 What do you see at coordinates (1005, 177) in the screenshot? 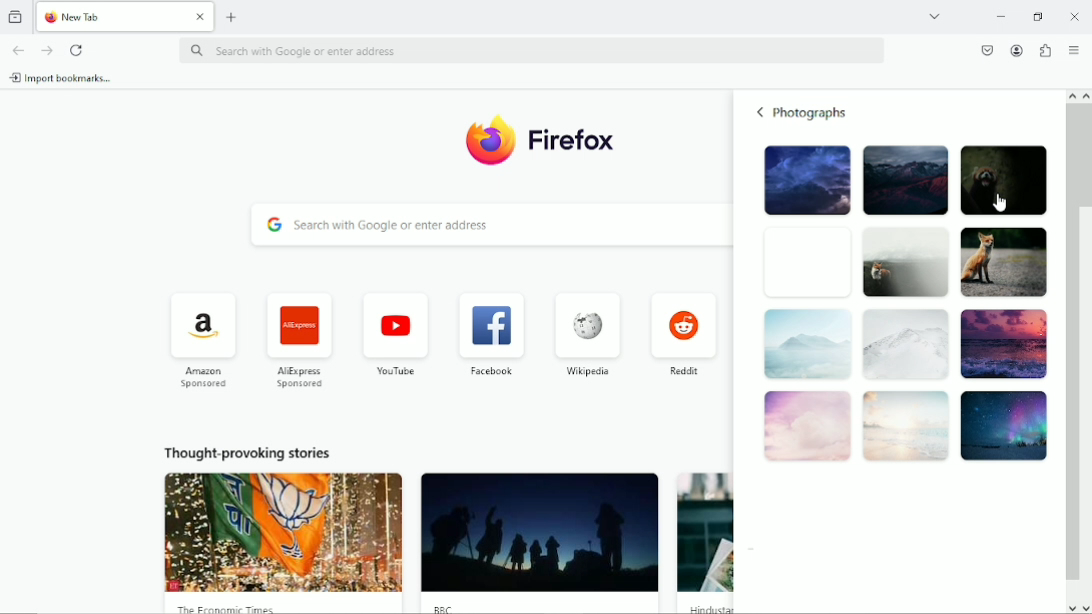
I see `Photograph` at bounding box center [1005, 177].